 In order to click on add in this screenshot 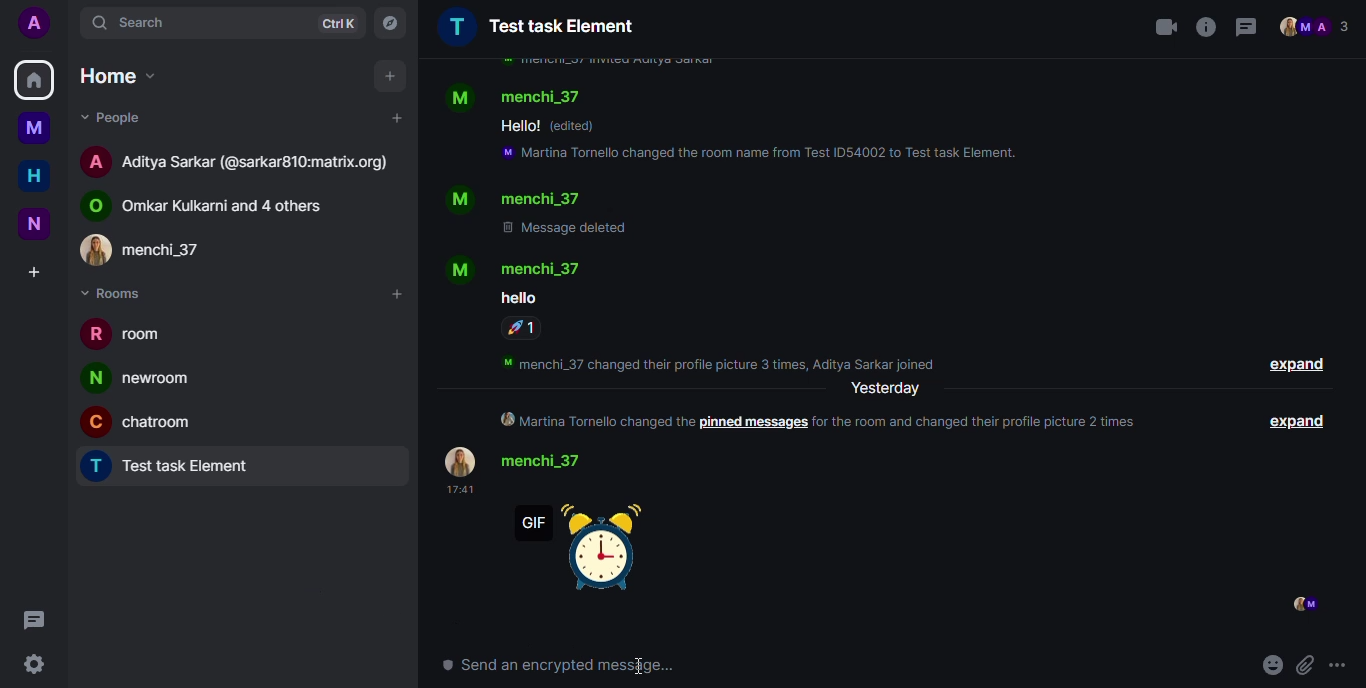, I will do `click(391, 76)`.